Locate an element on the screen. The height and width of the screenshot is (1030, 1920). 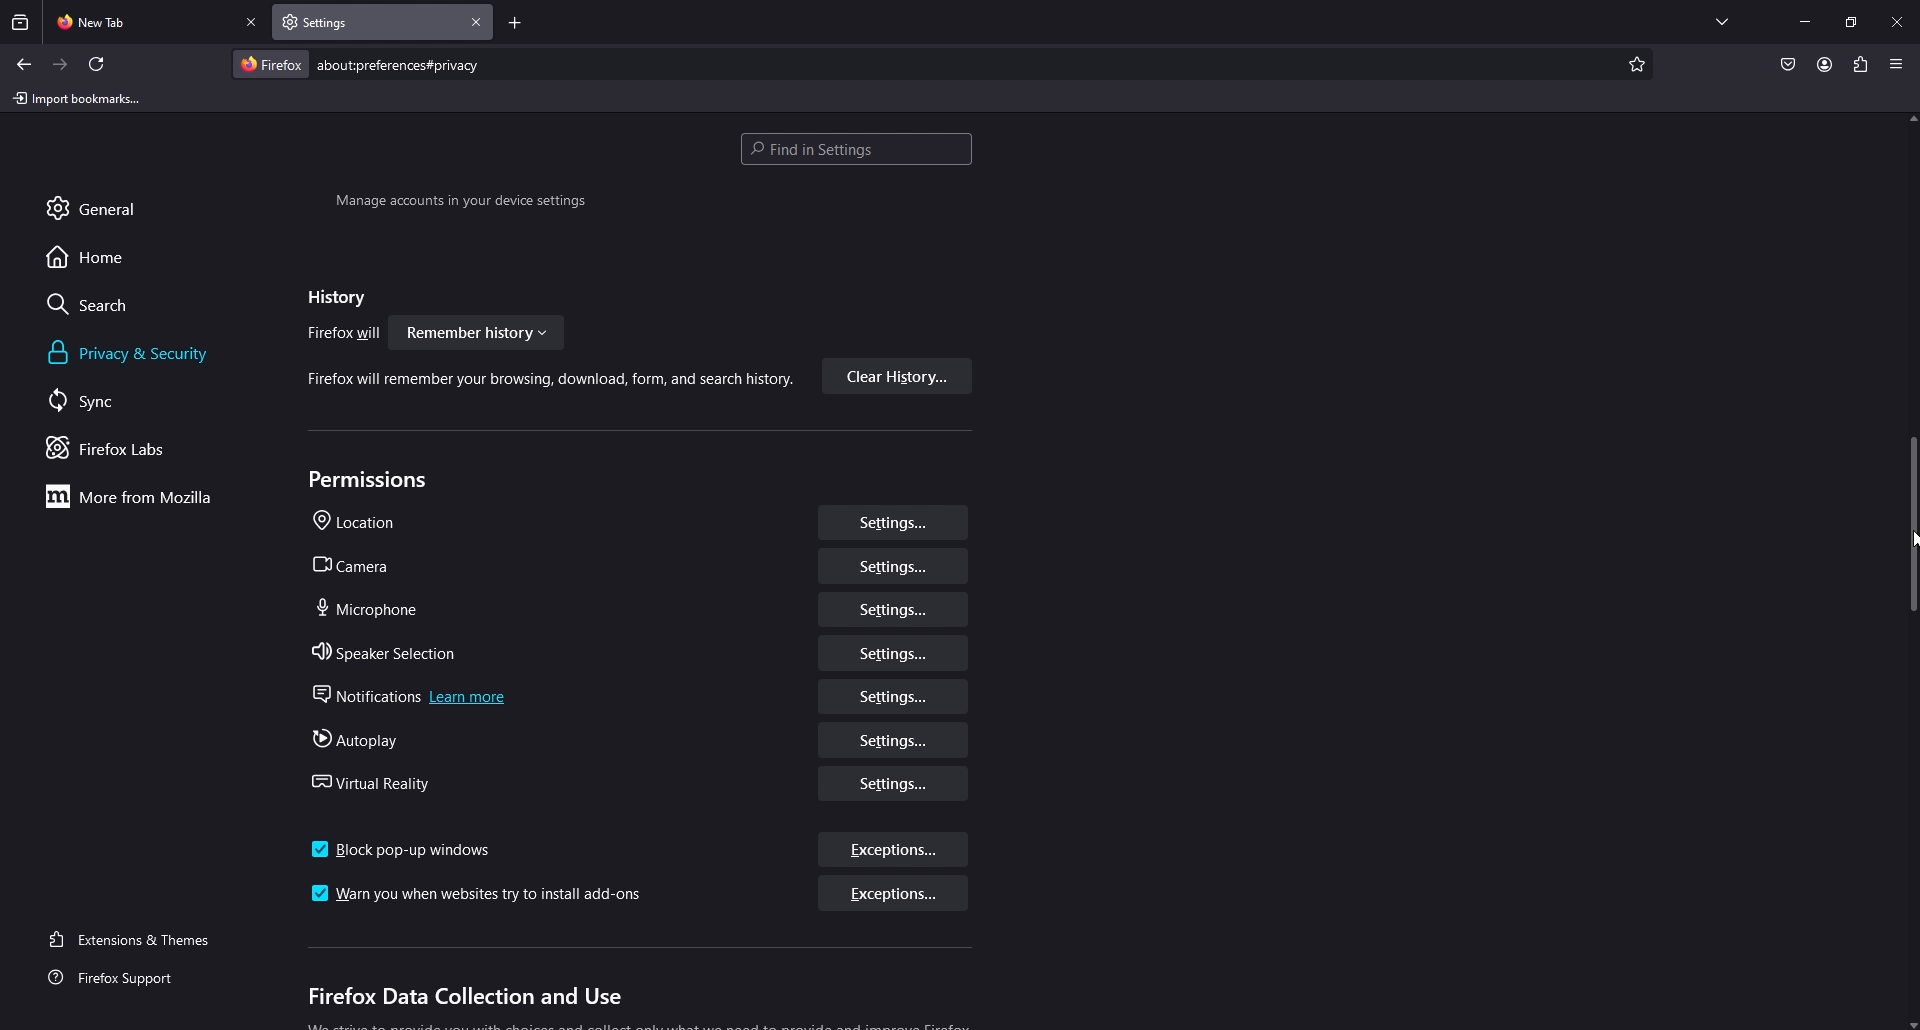
privacy and security is located at coordinates (133, 353).